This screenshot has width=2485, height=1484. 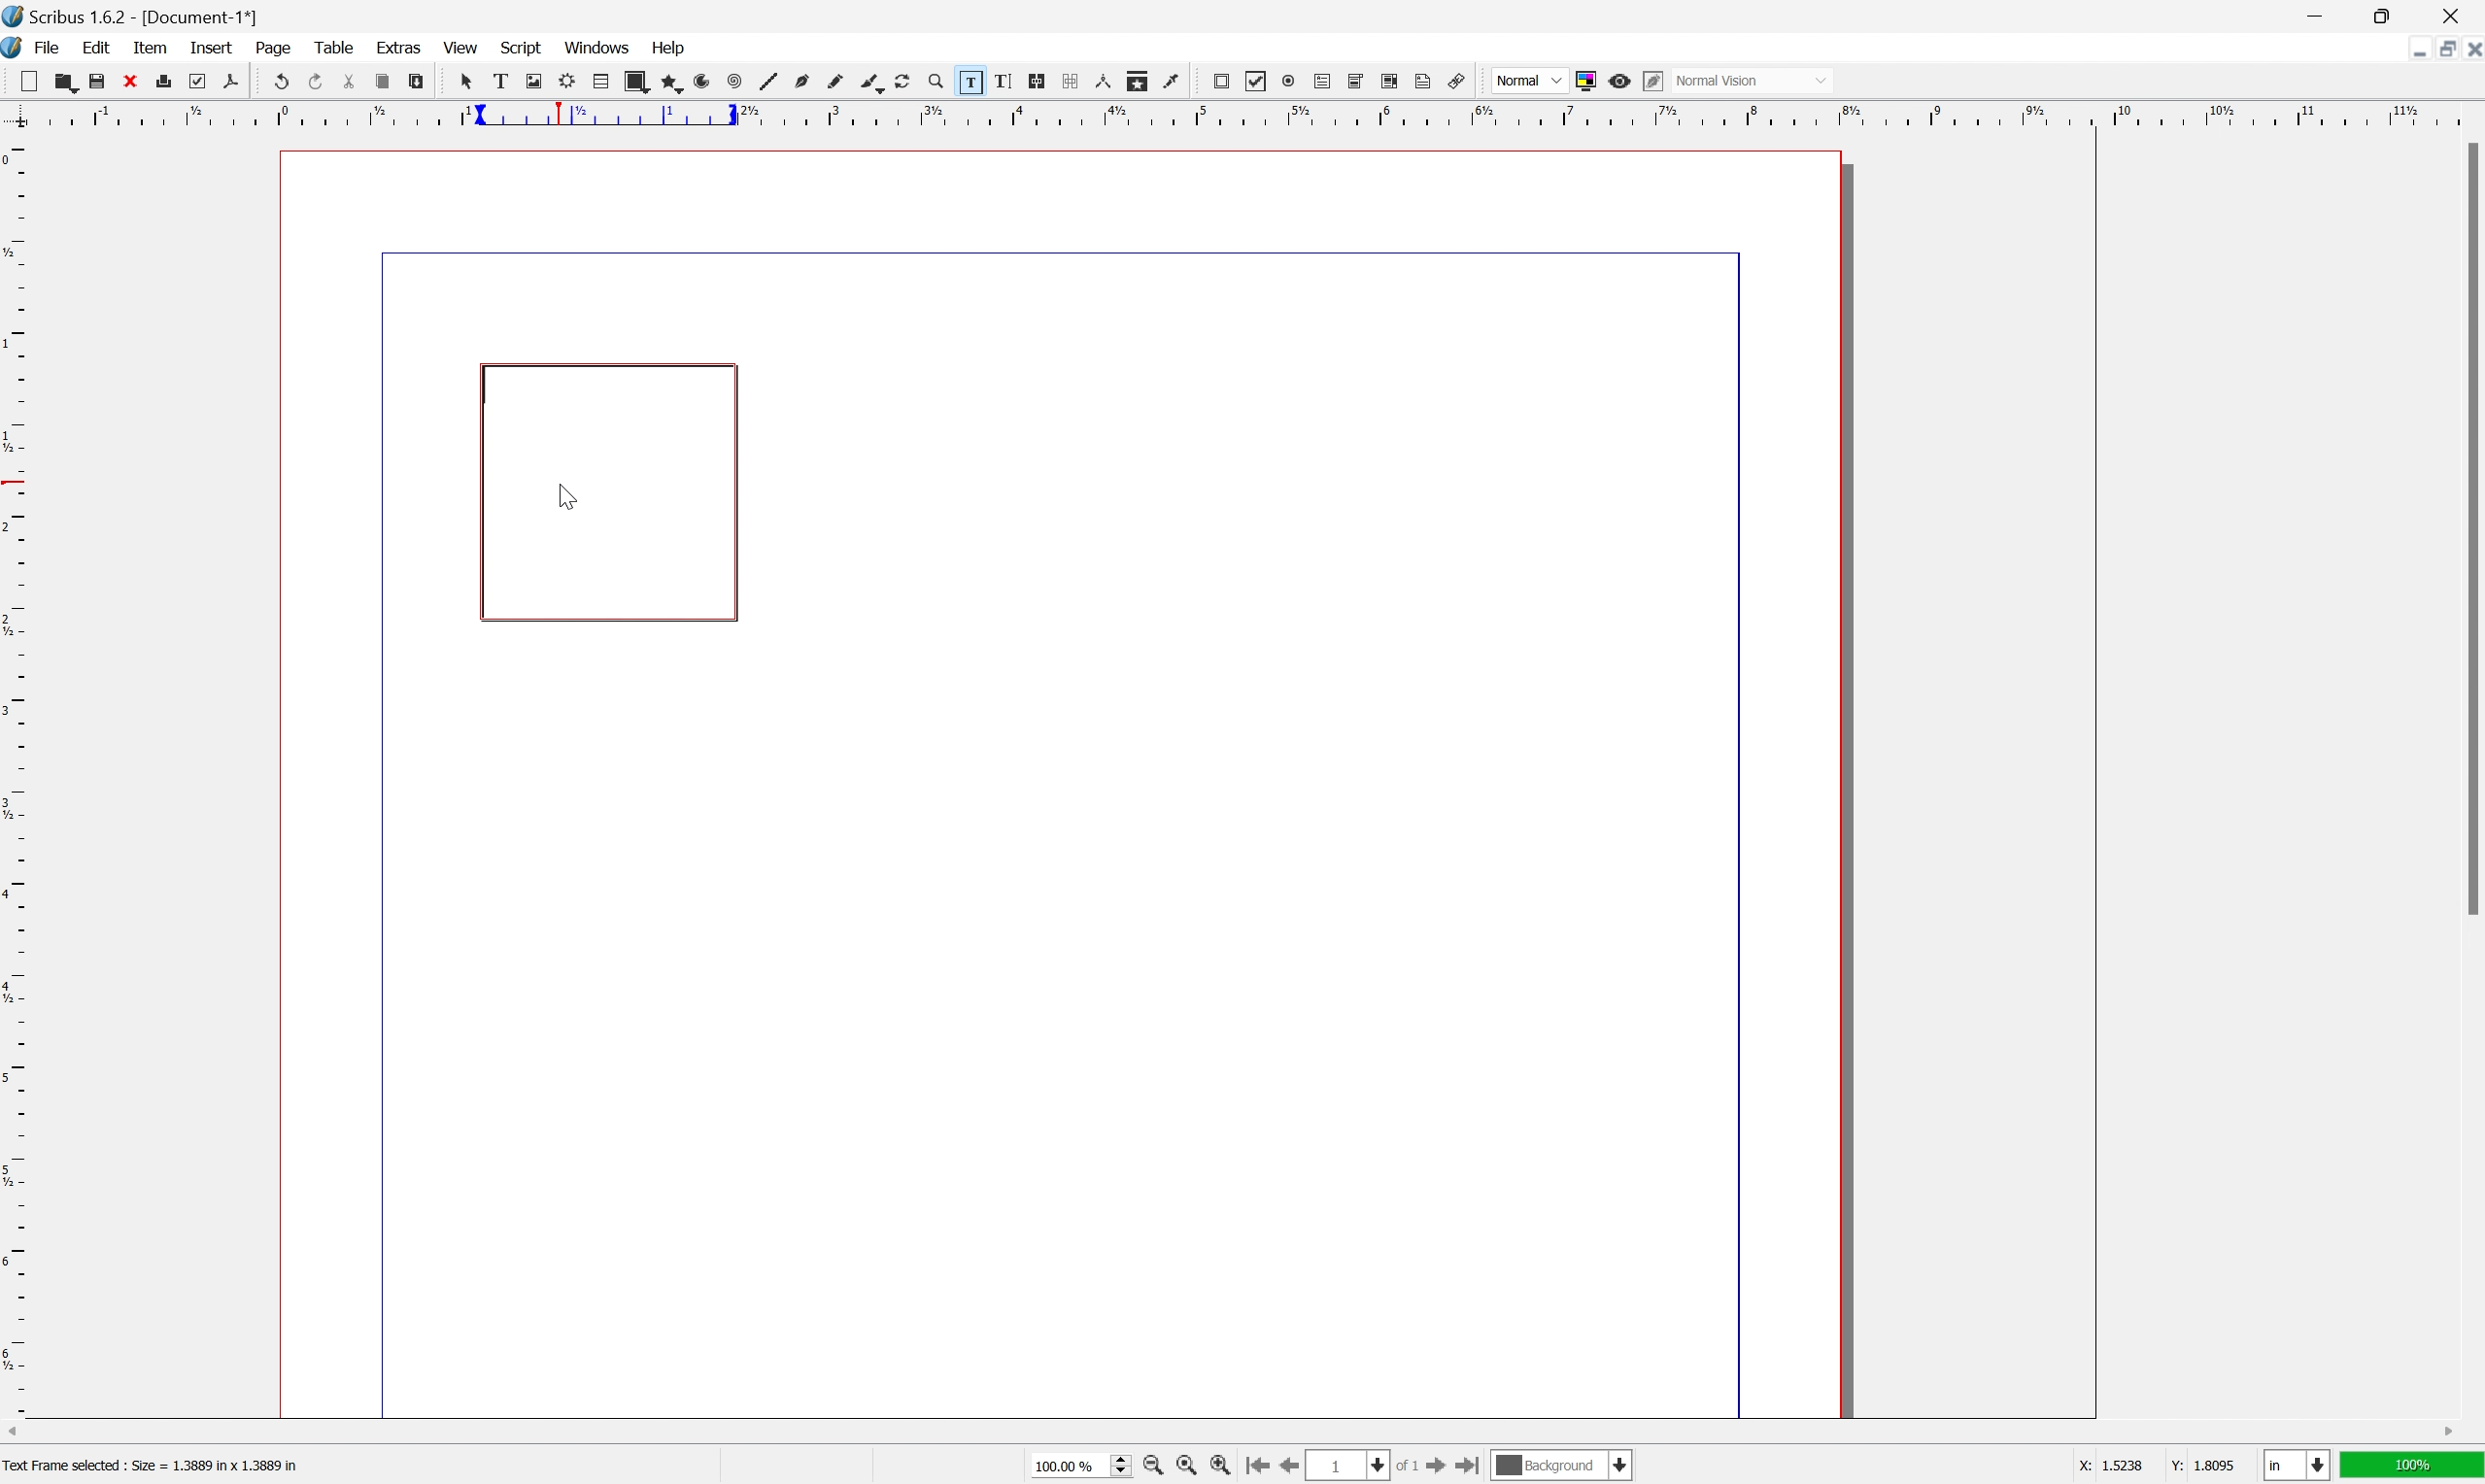 I want to click on table, so click(x=601, y=81).